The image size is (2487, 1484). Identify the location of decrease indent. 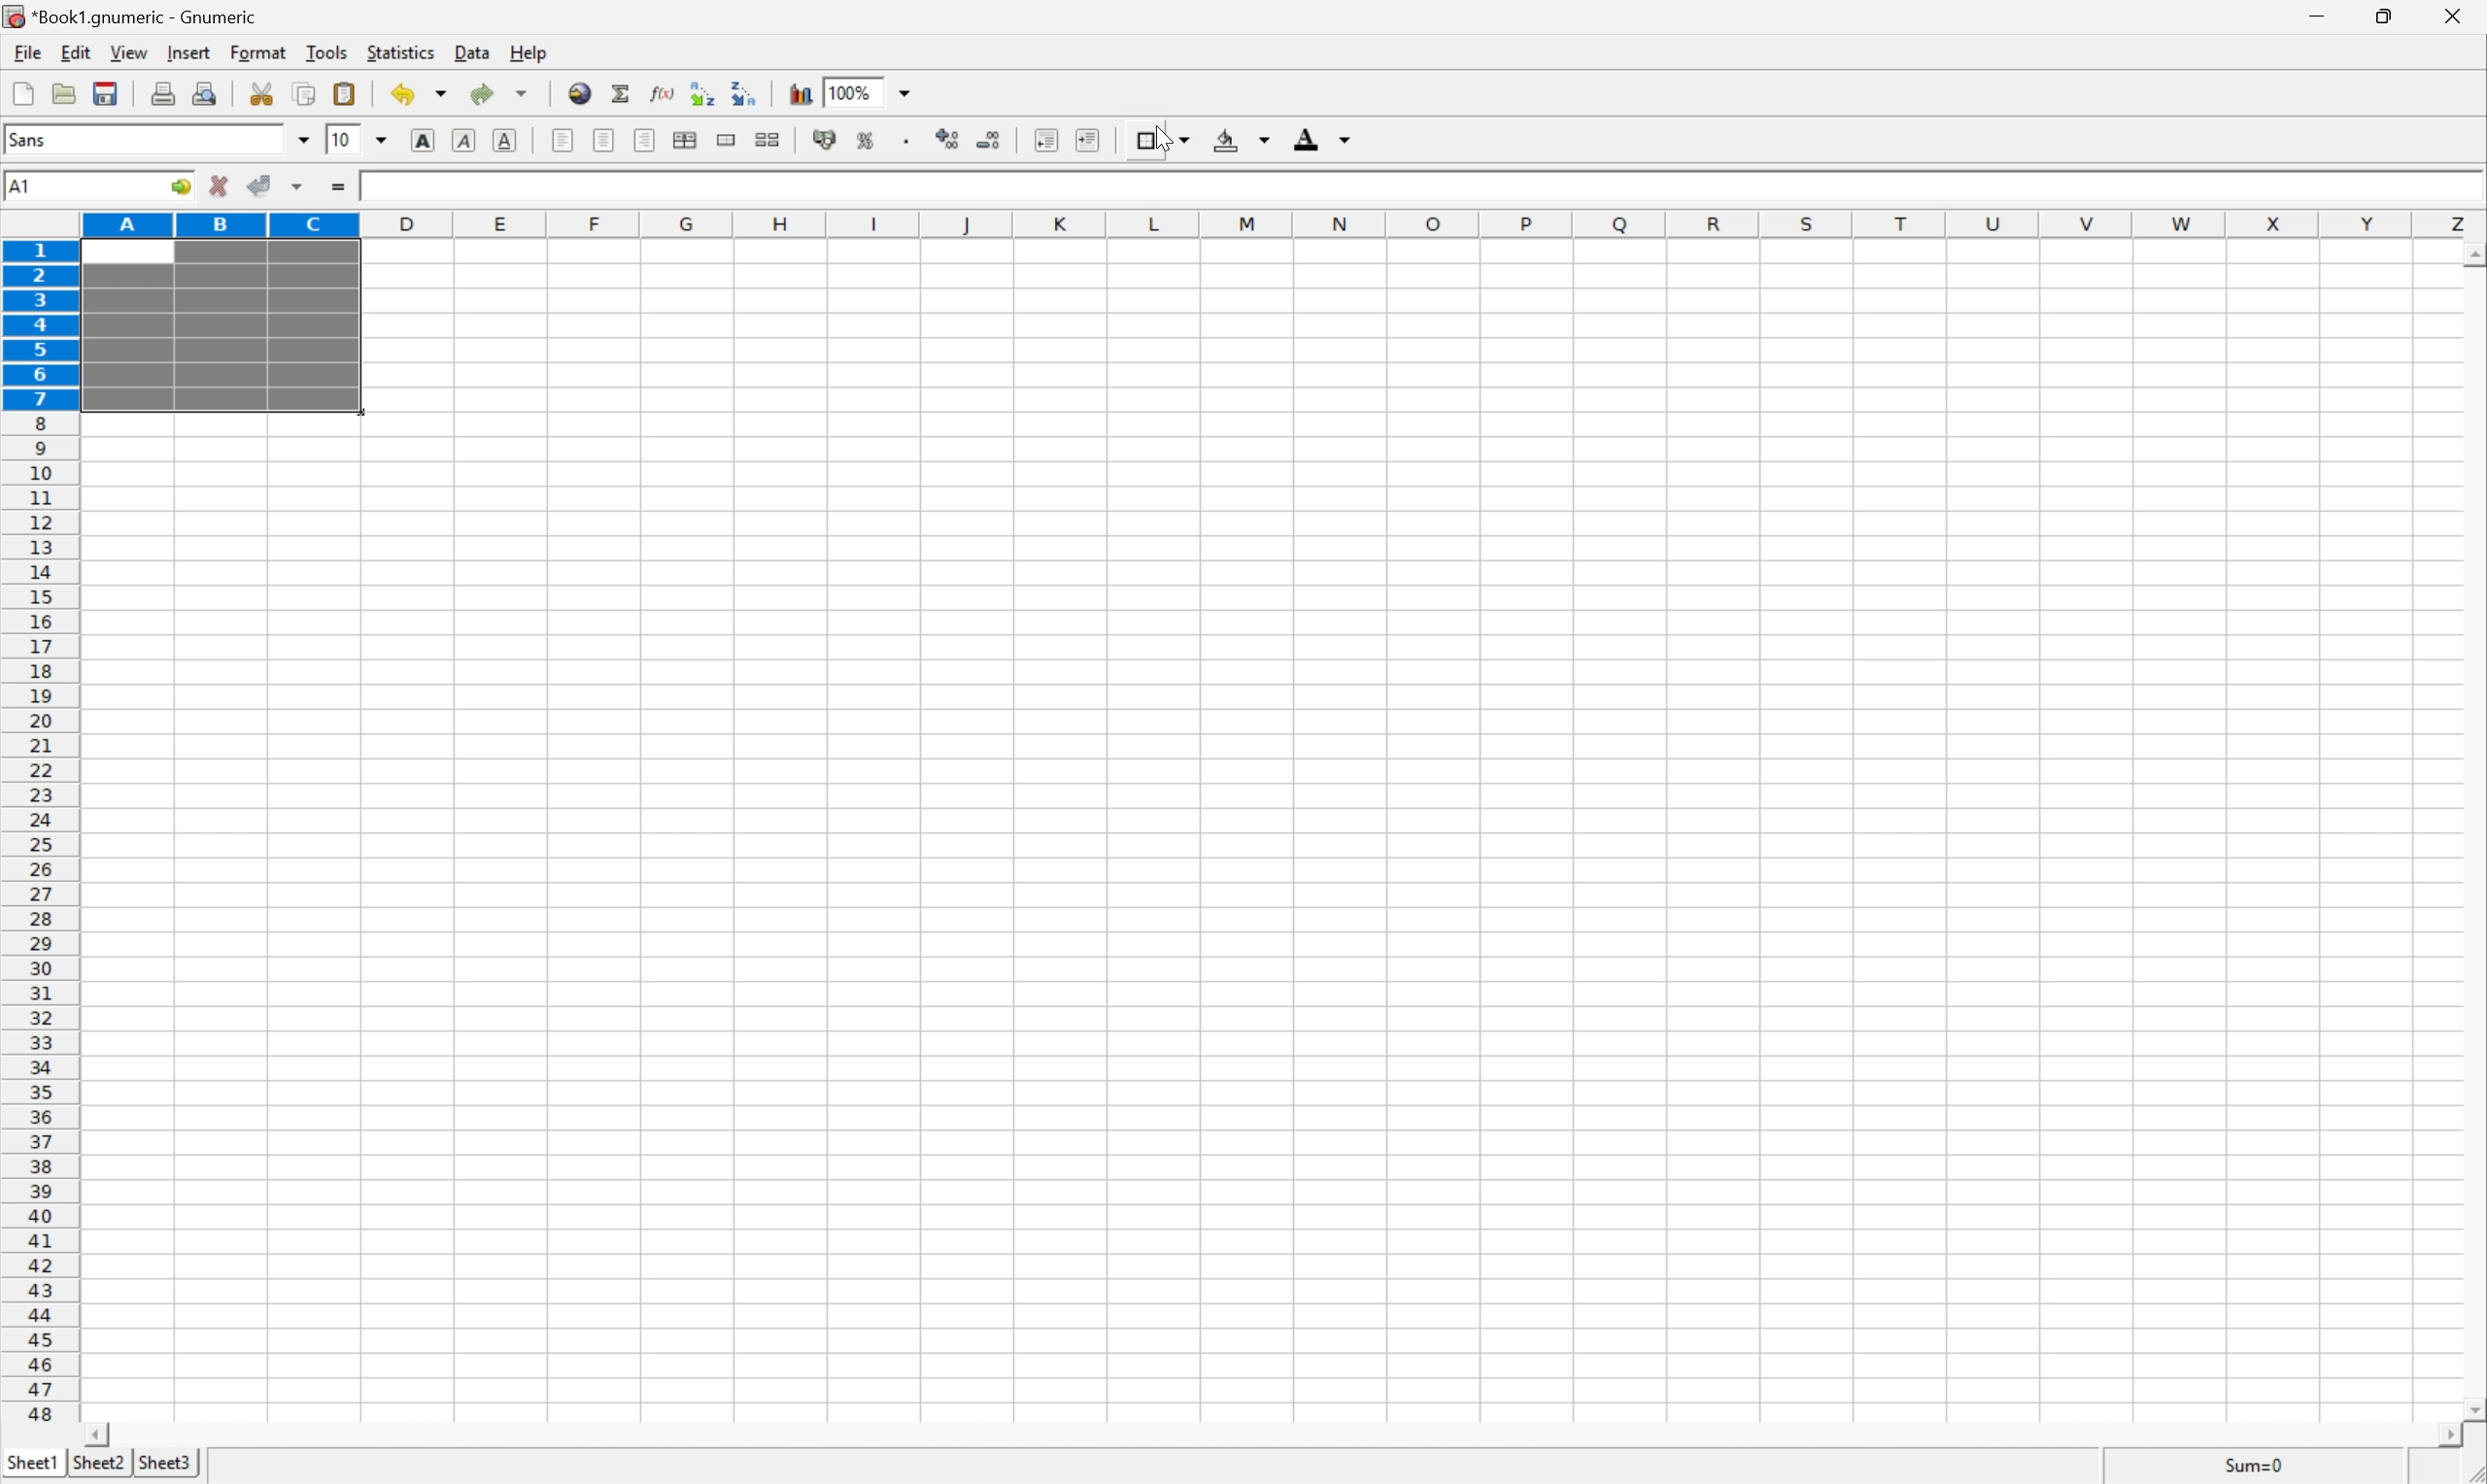
(1045, 139).